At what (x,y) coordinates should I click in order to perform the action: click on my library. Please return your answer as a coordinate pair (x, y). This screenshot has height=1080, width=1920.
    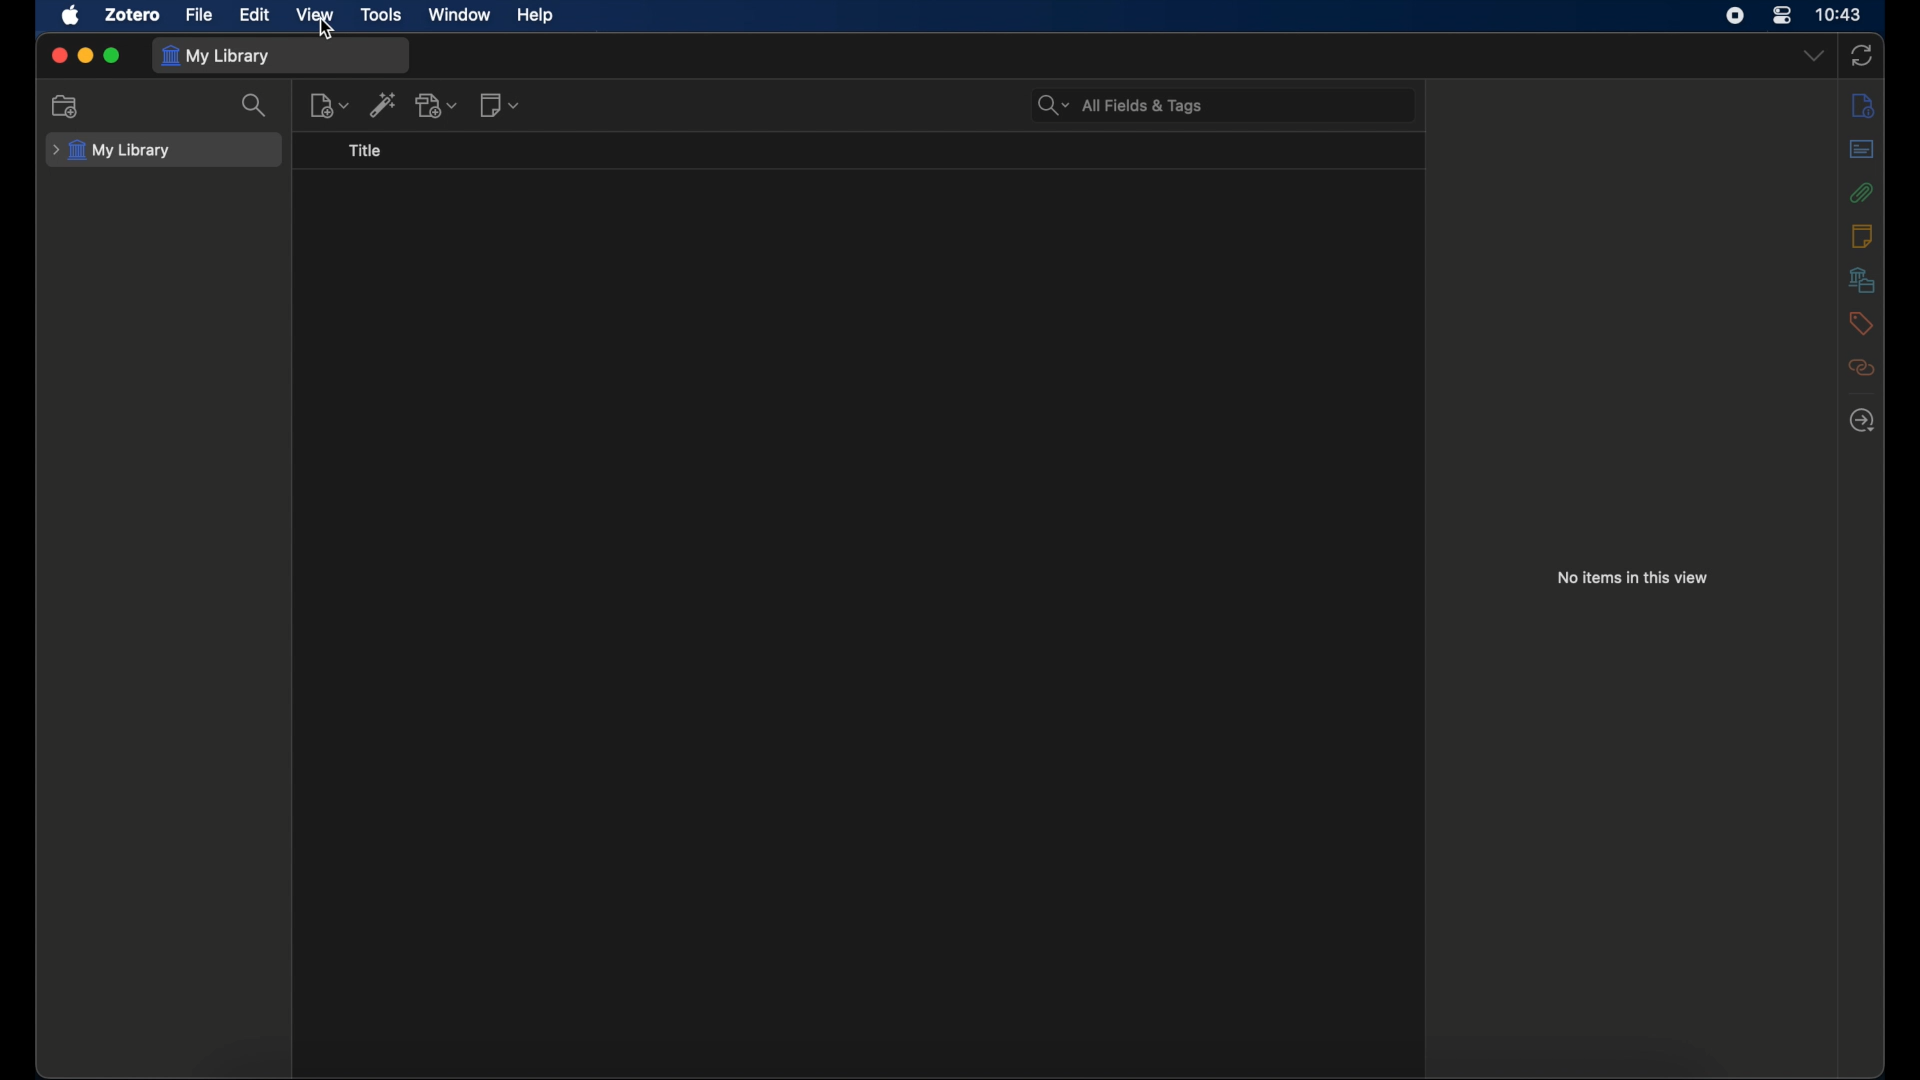
    Looking at the image, I should click on (216, 56).